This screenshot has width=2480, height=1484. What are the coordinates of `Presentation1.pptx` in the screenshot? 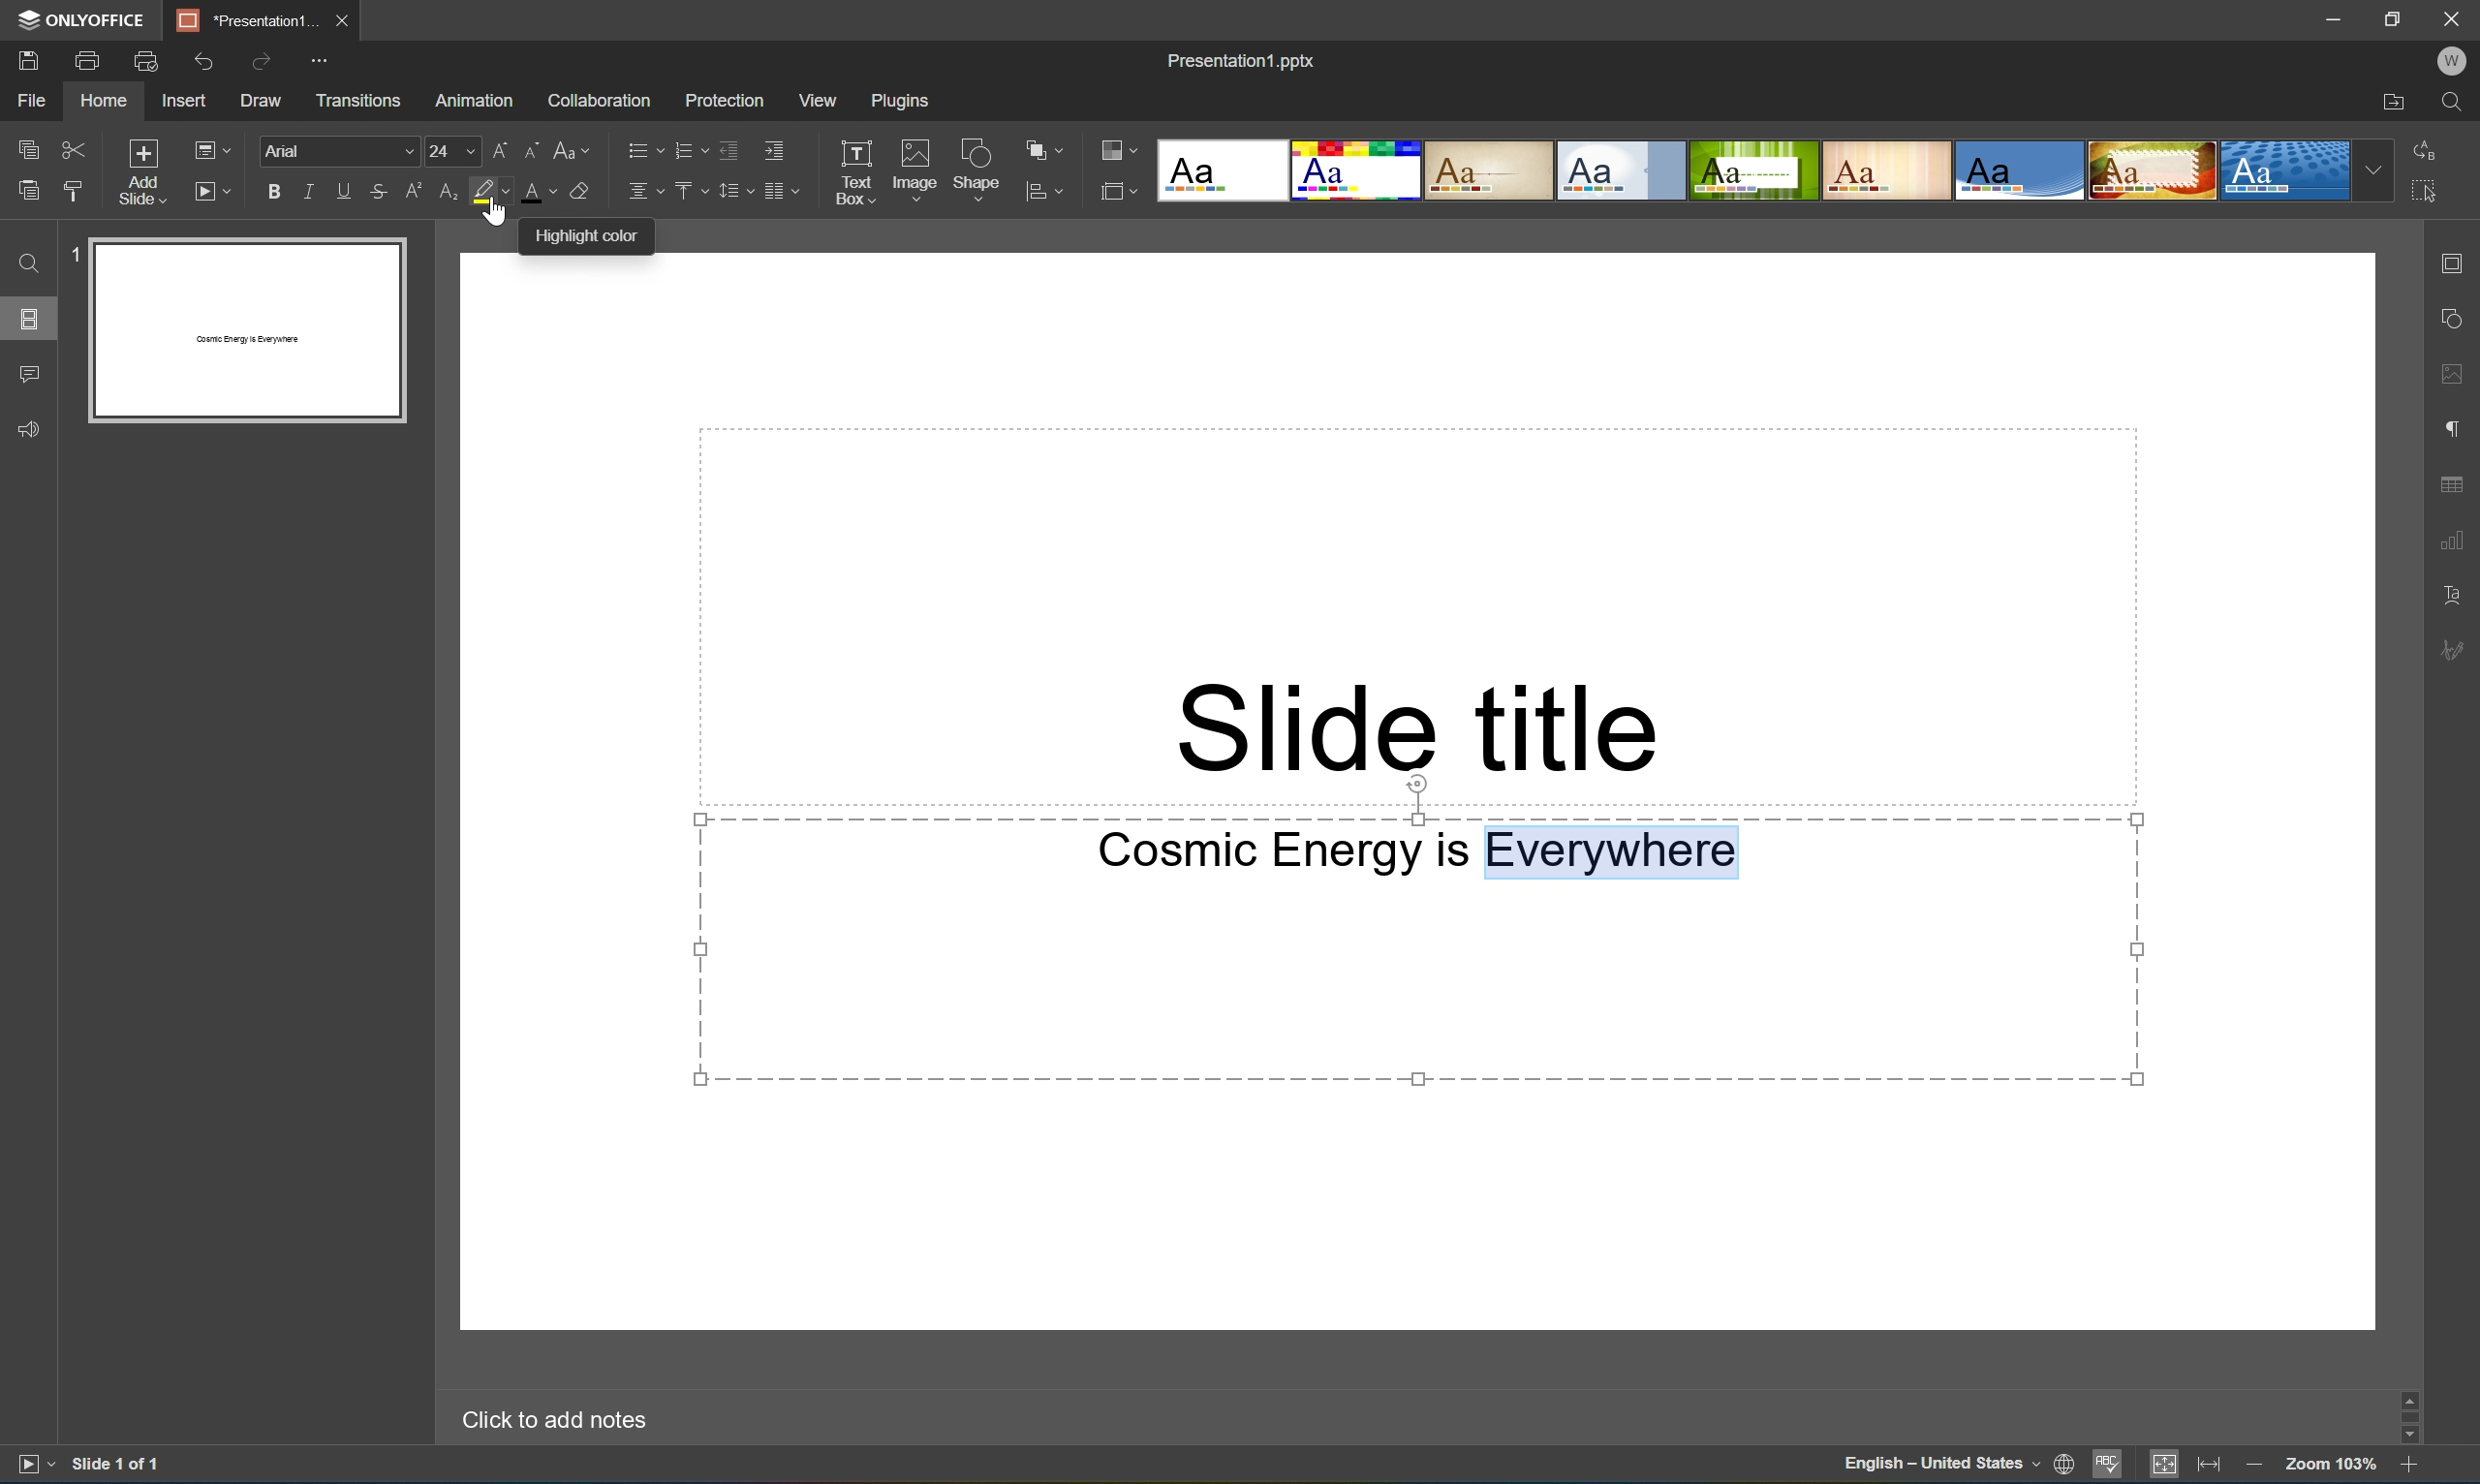 It's located at (1245, 59).